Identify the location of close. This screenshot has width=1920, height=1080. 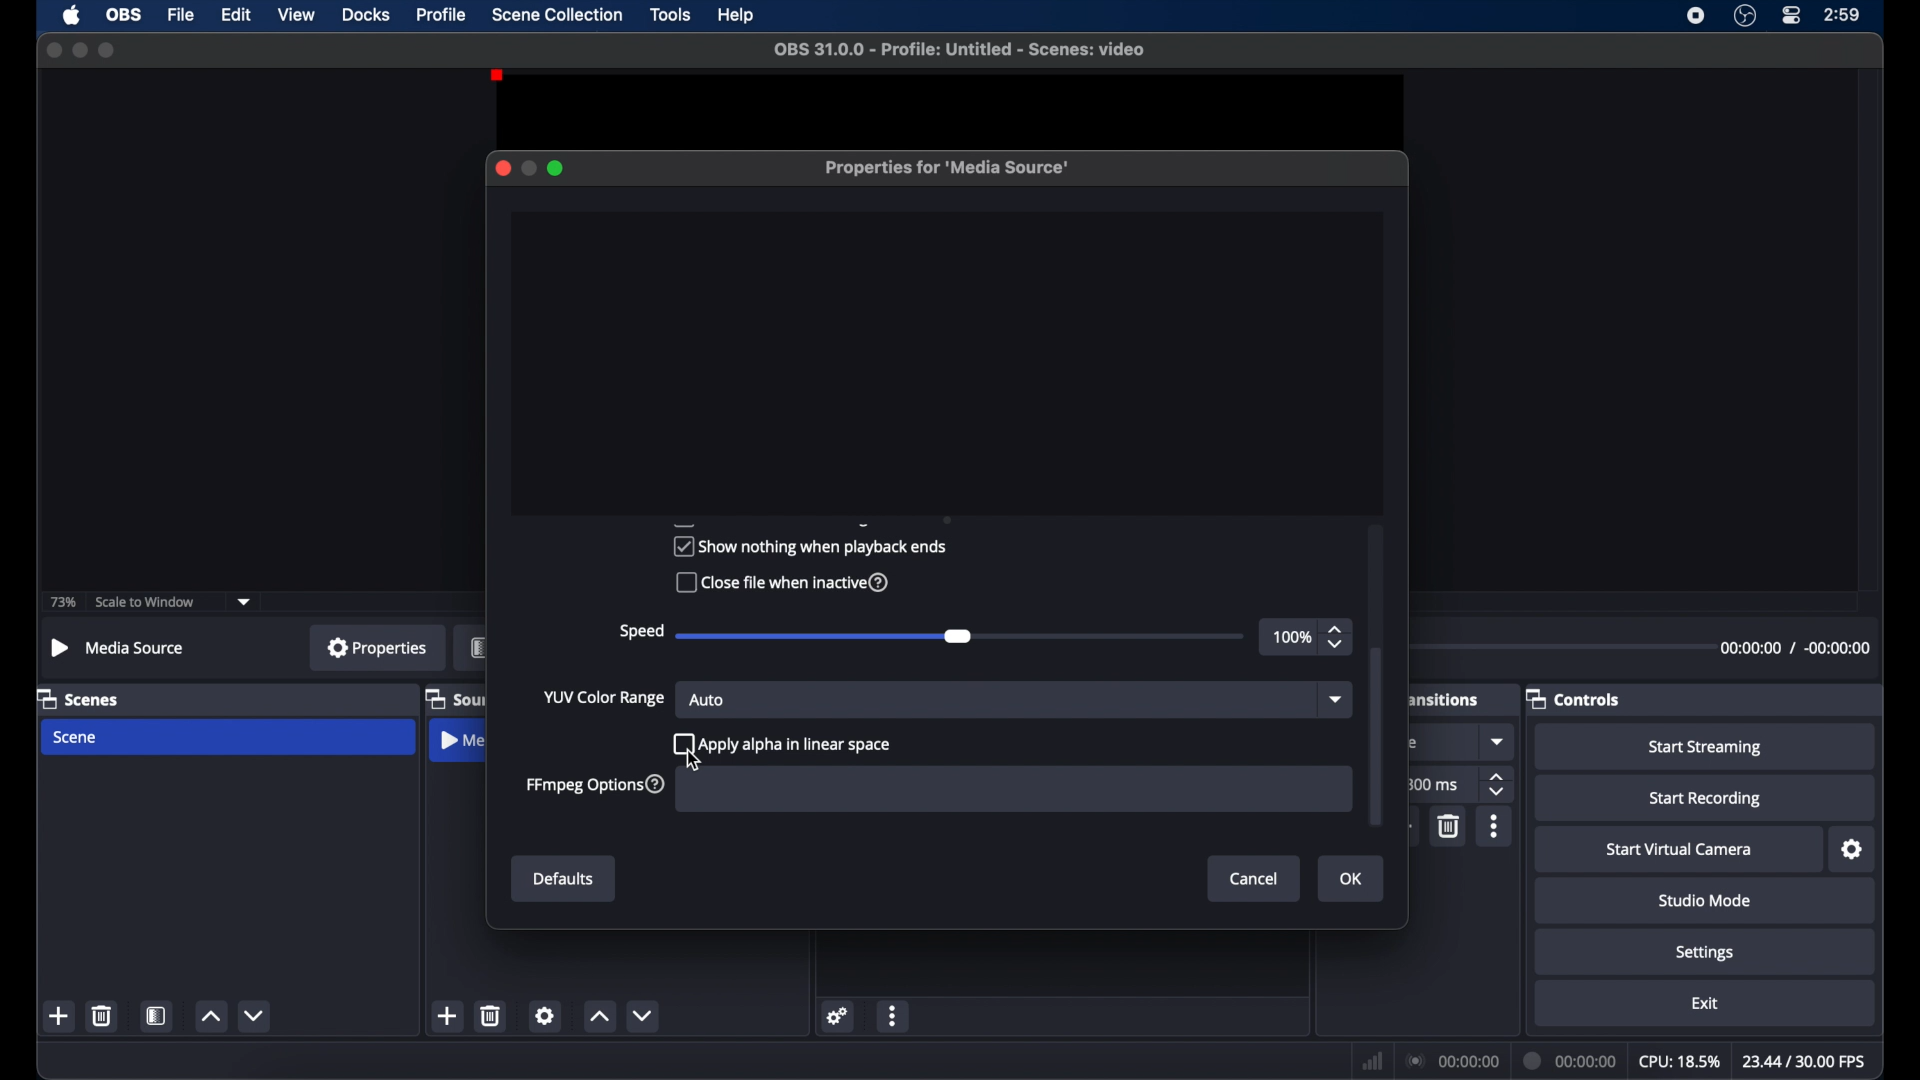
(53, 50).